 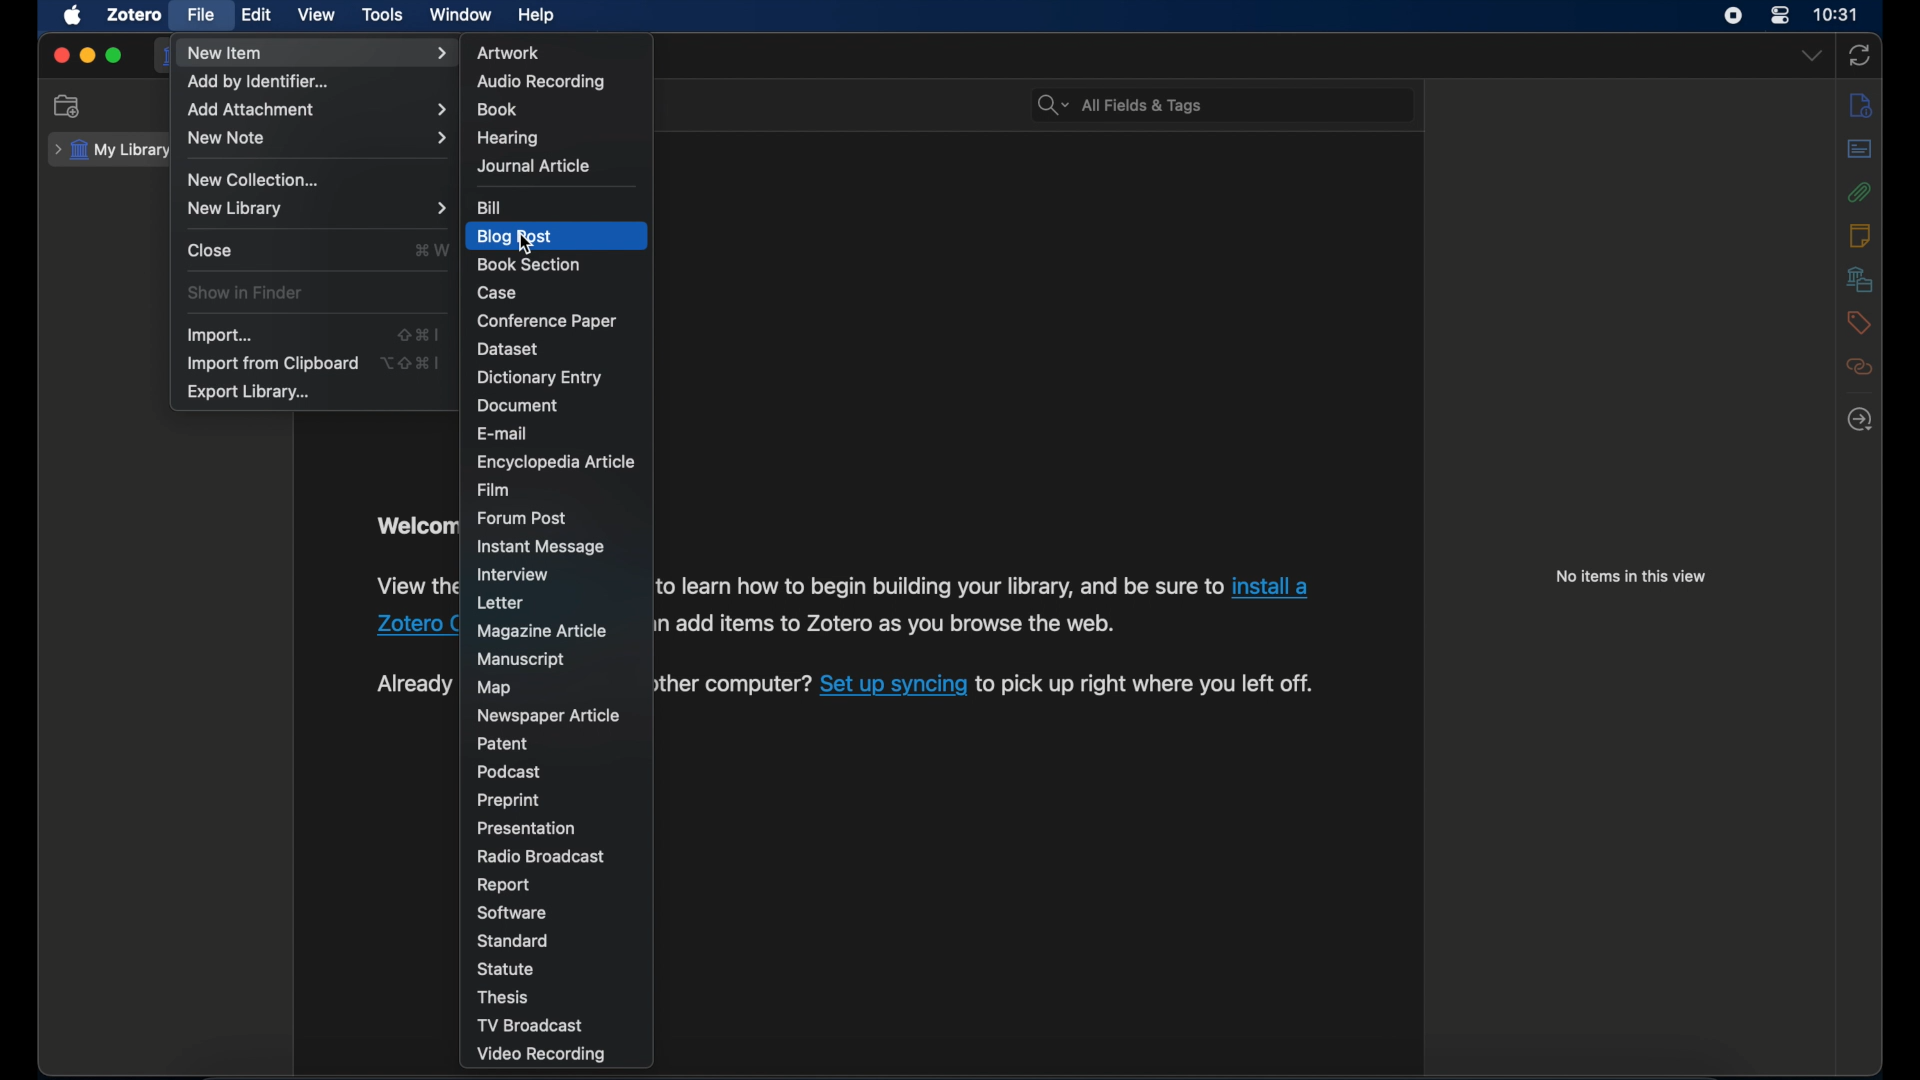 What do you see at coordinates (517, 237) in the screenshot?
I see `blog post` at bounding box center [517, 237].